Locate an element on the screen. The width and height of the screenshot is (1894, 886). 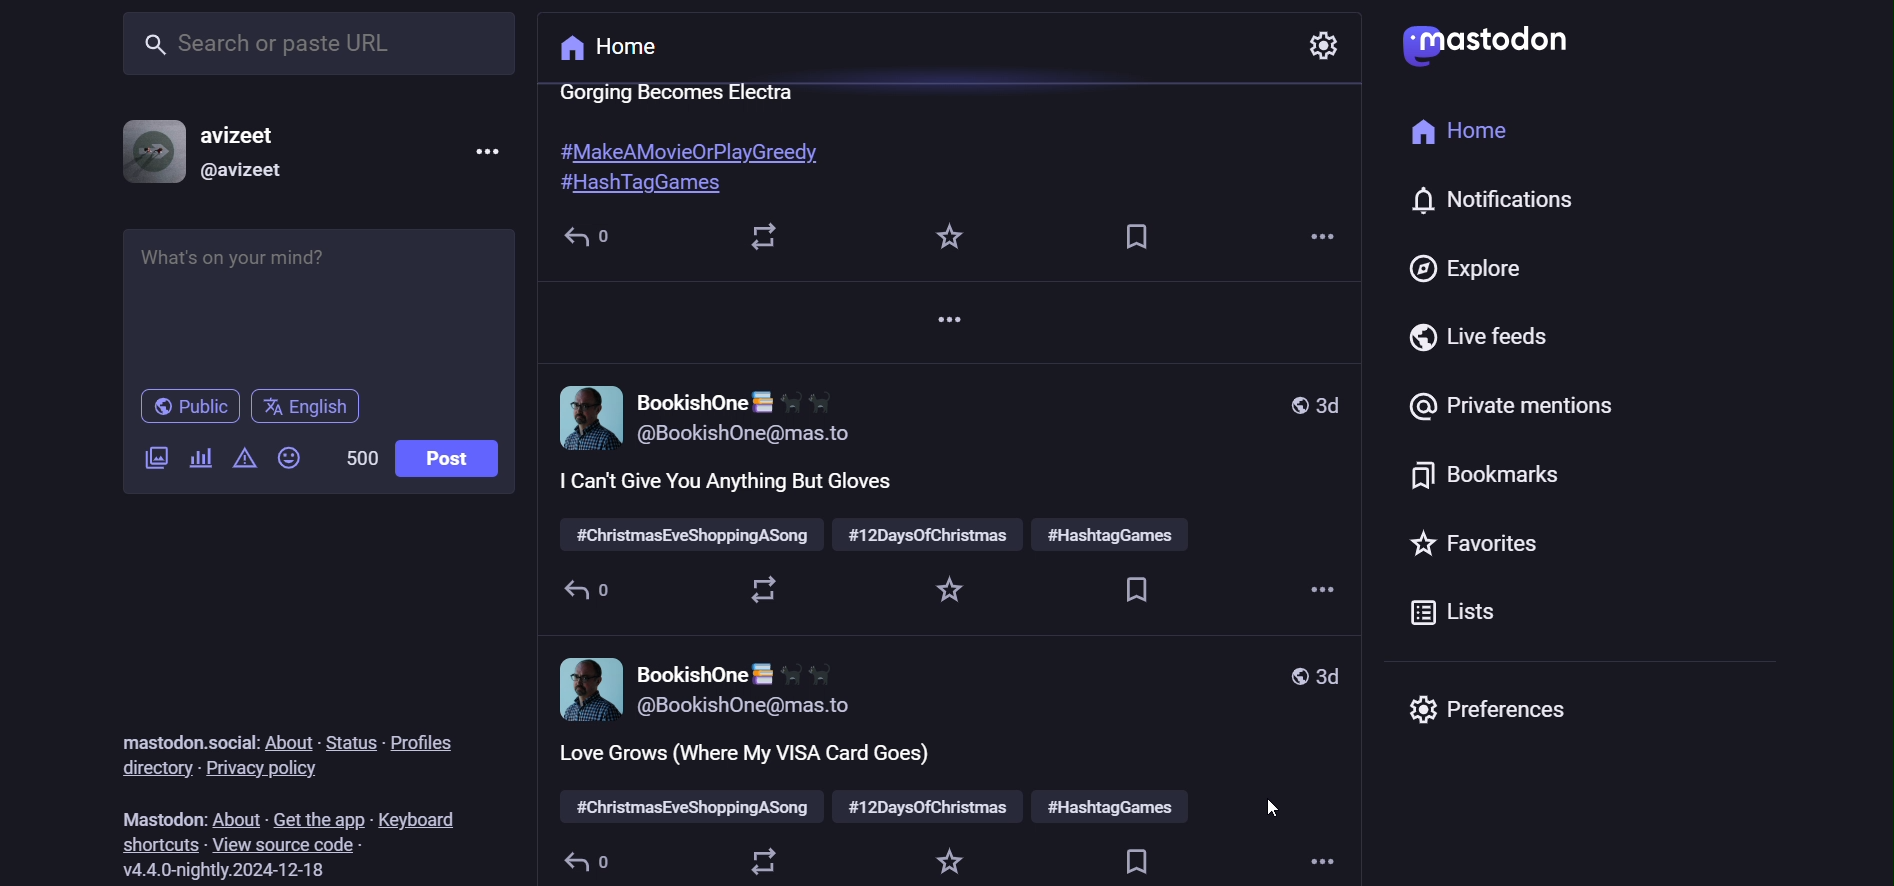
notification is located at coordinates (1487, 199).